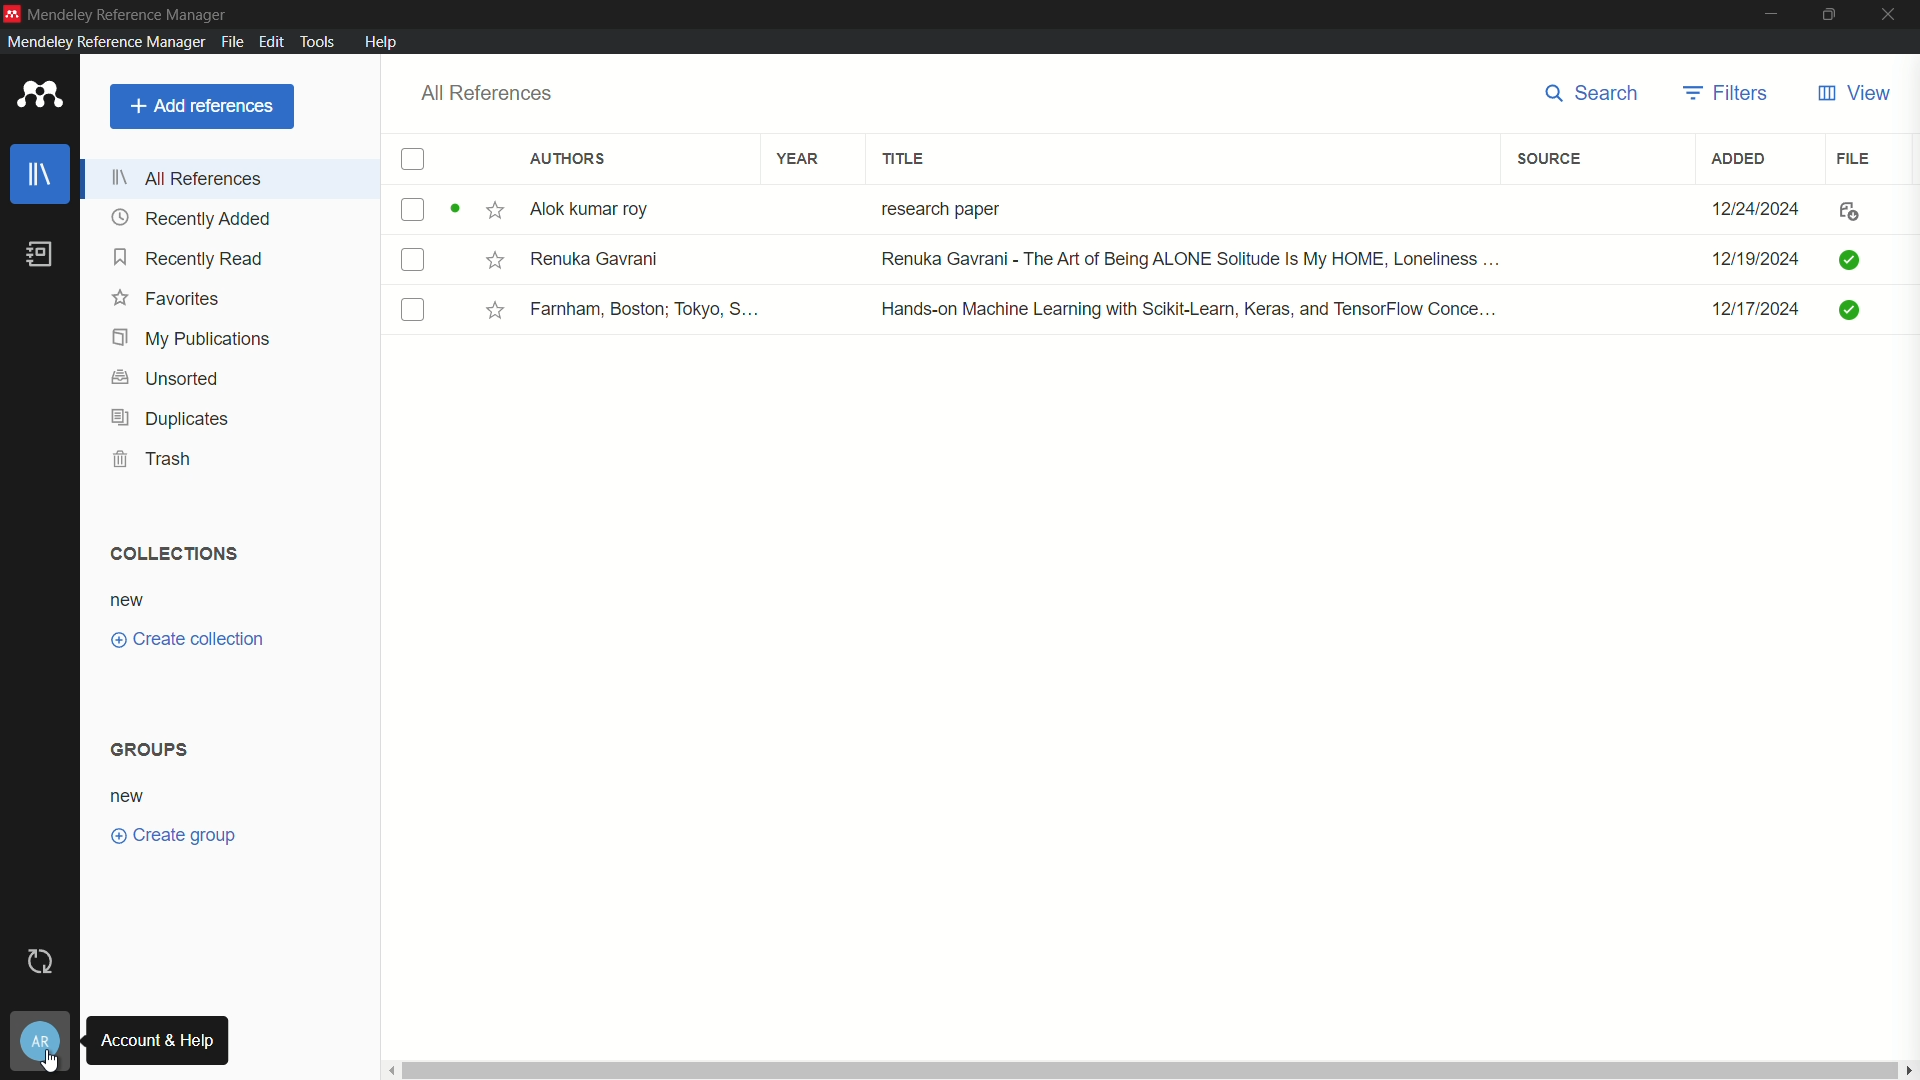 This screenshot has width=1920, height=1080. I want to click on check, so click(413, 311).